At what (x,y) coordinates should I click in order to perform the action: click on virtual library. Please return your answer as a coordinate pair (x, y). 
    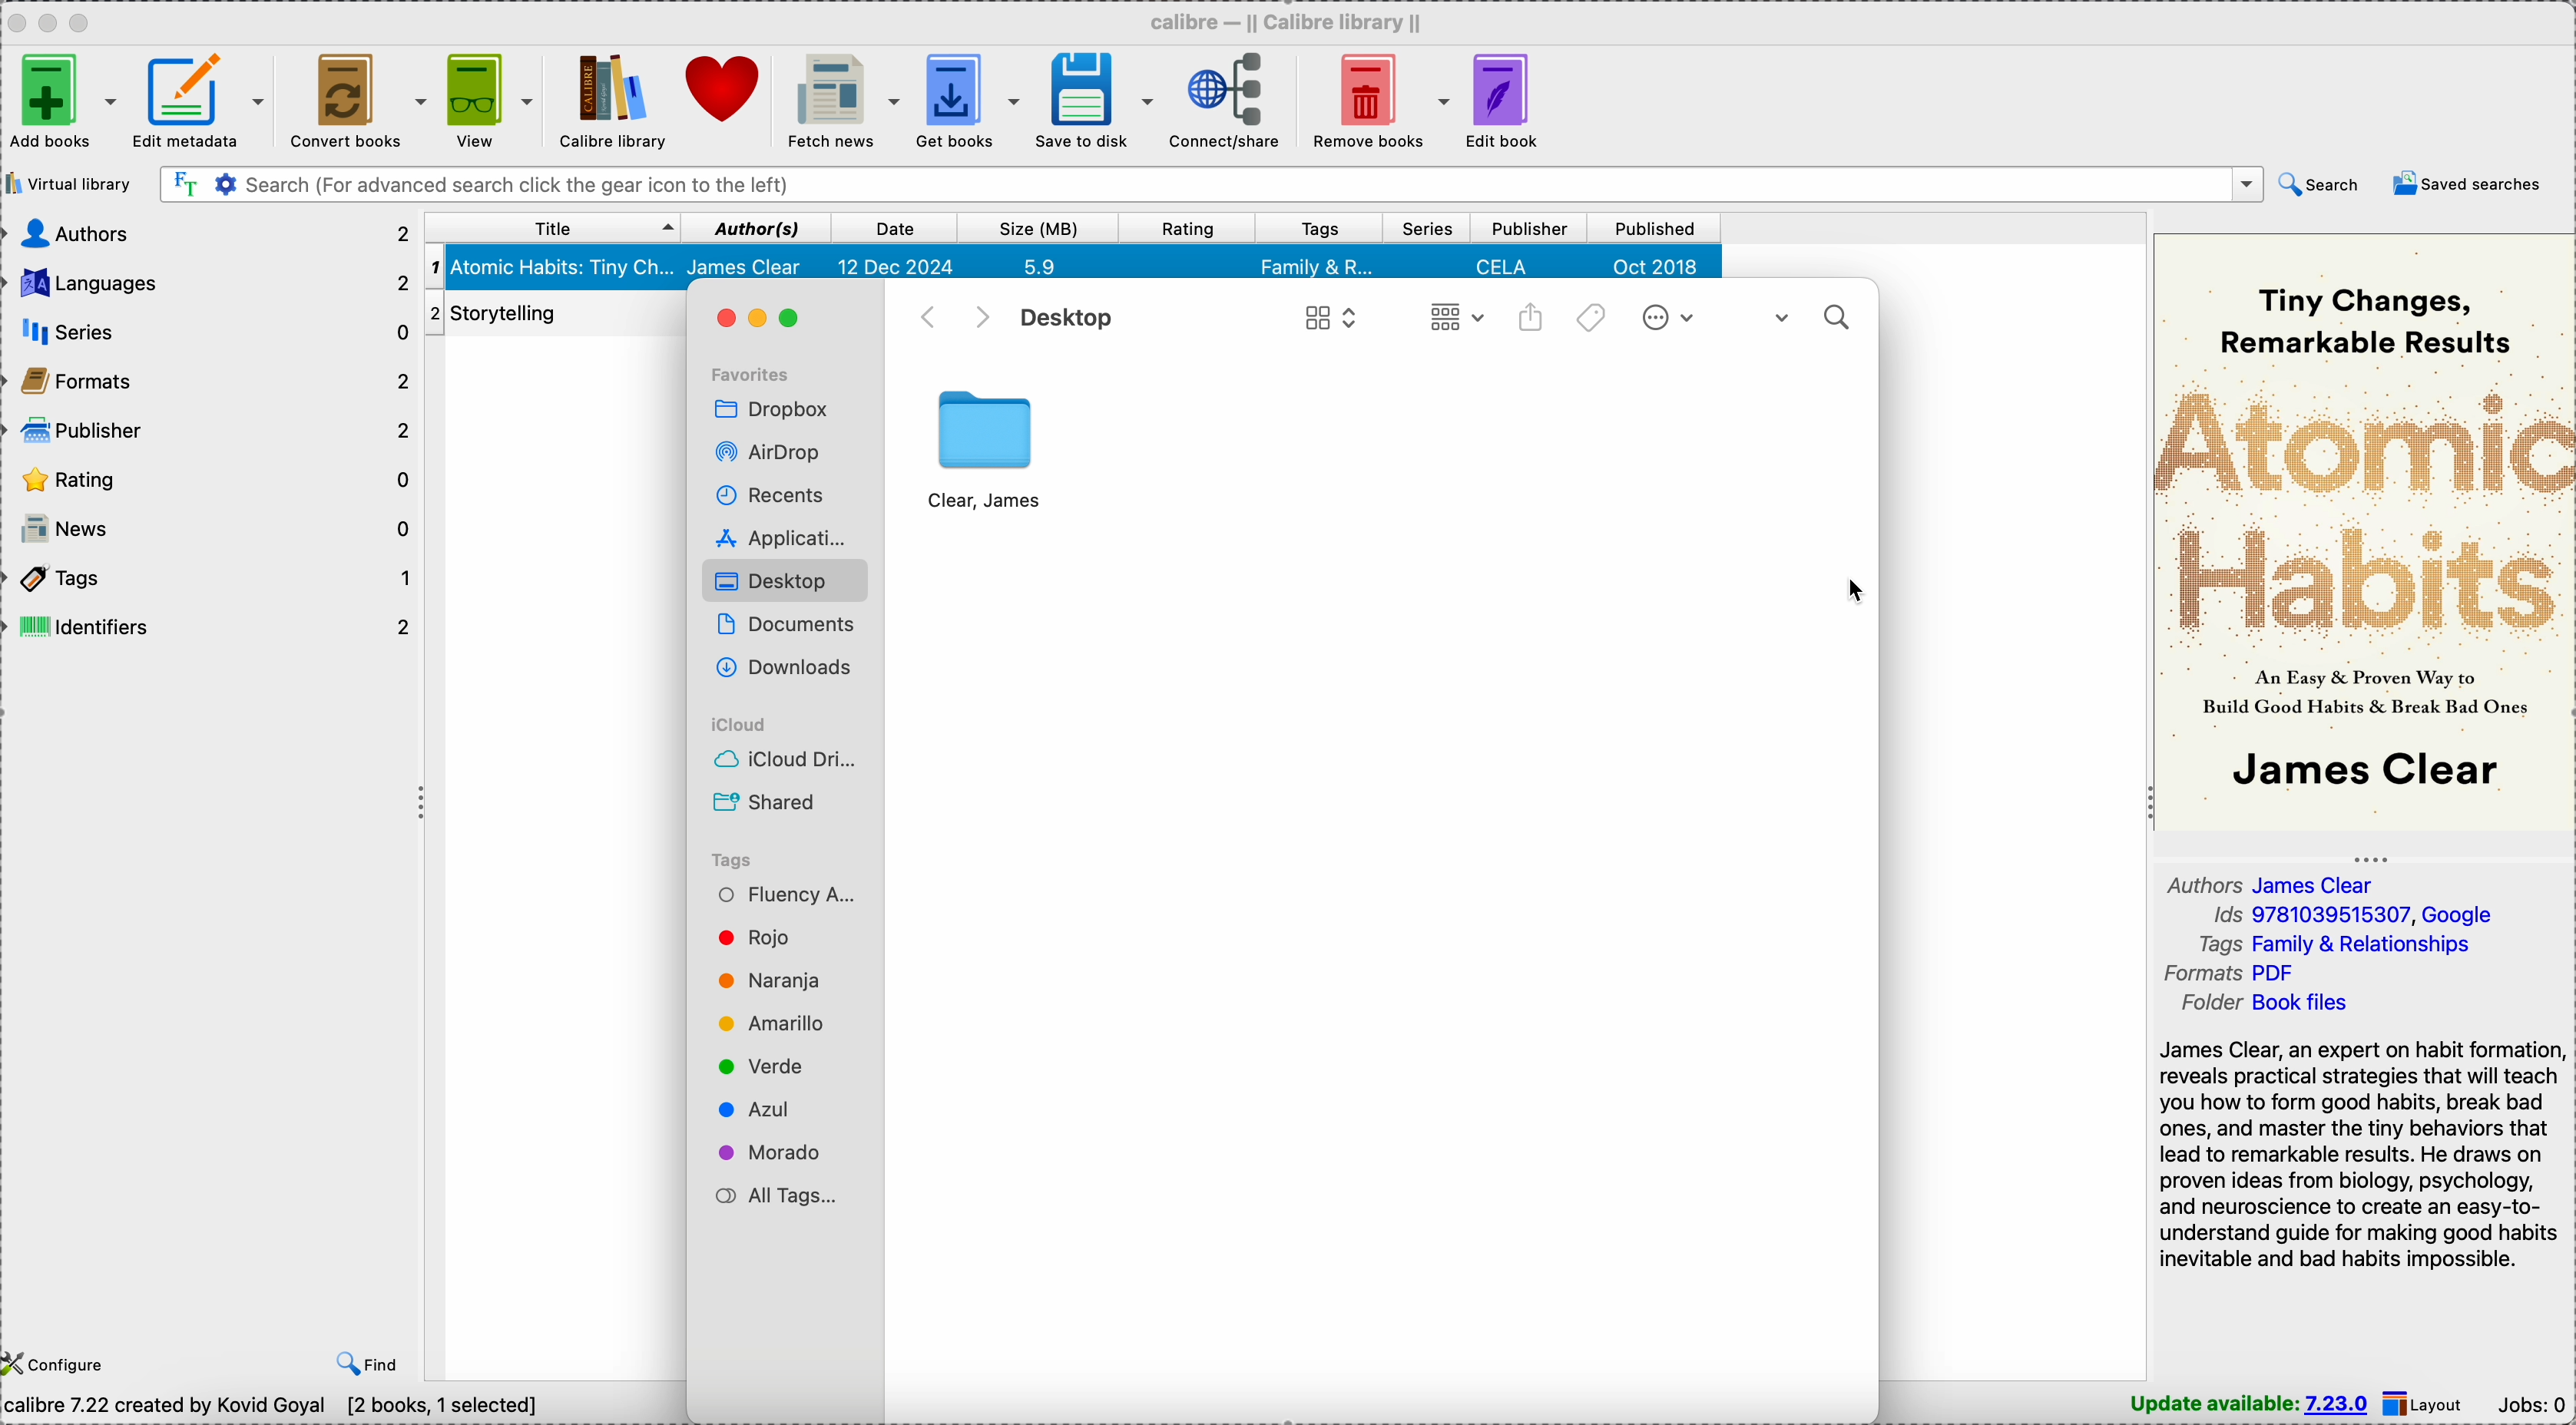
    Looking at the image, I should click on (68, 182).